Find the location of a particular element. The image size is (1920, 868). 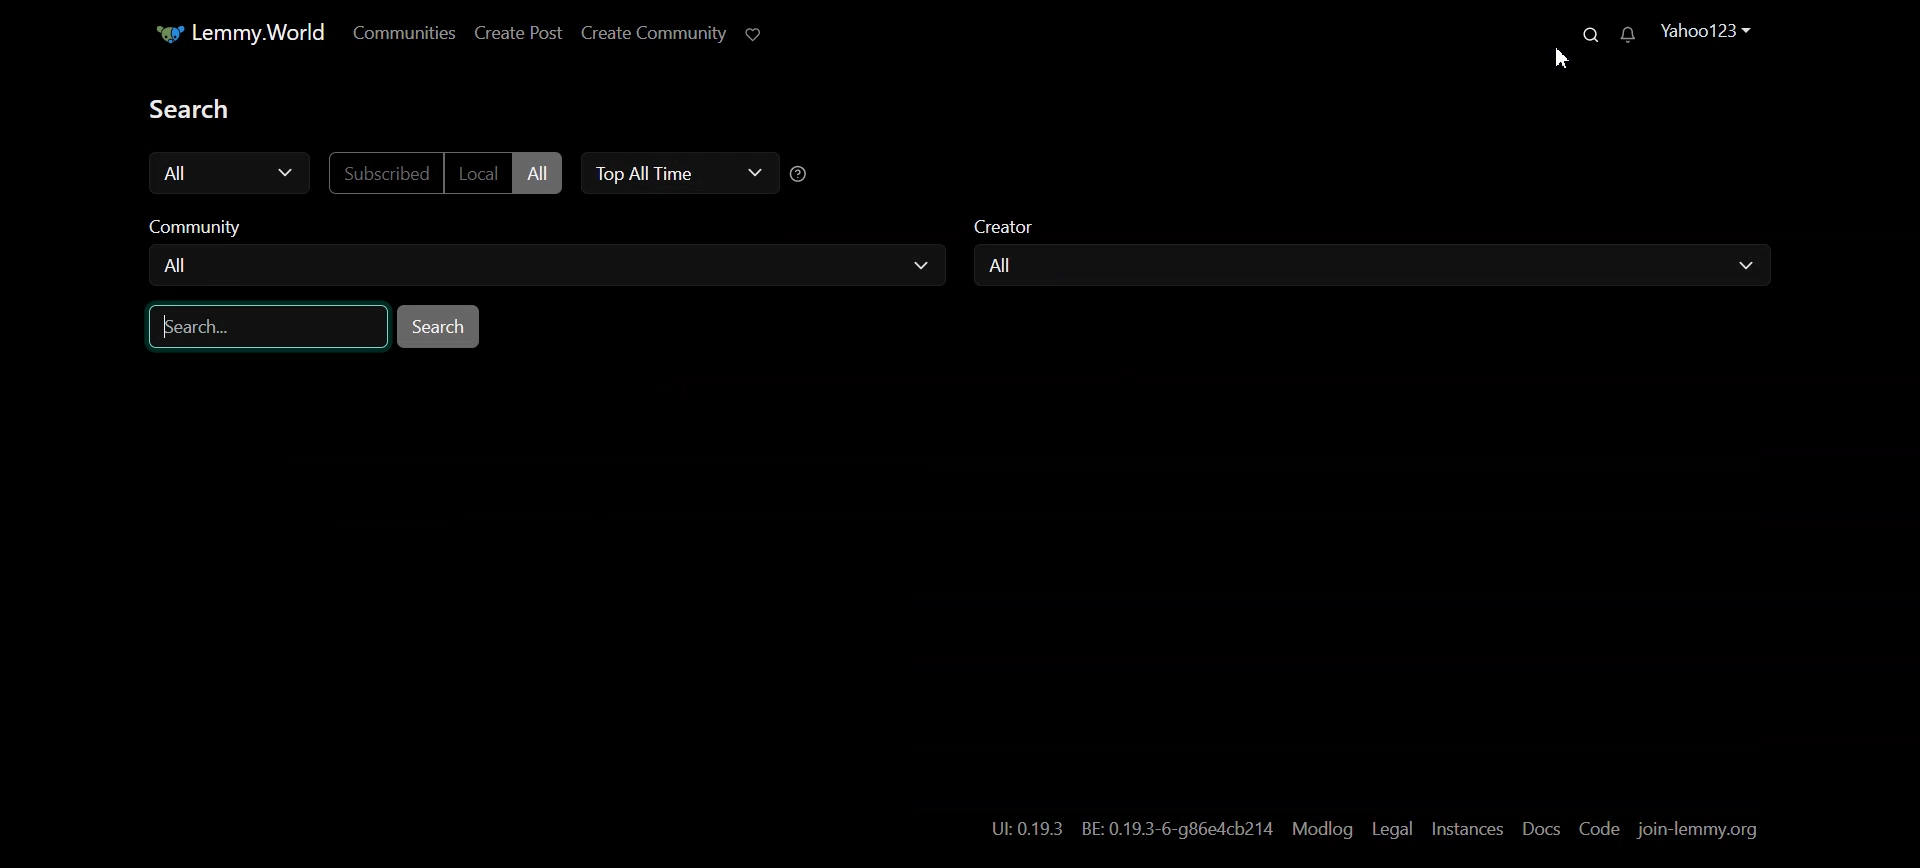

All is located at coordinates (1374, 266).